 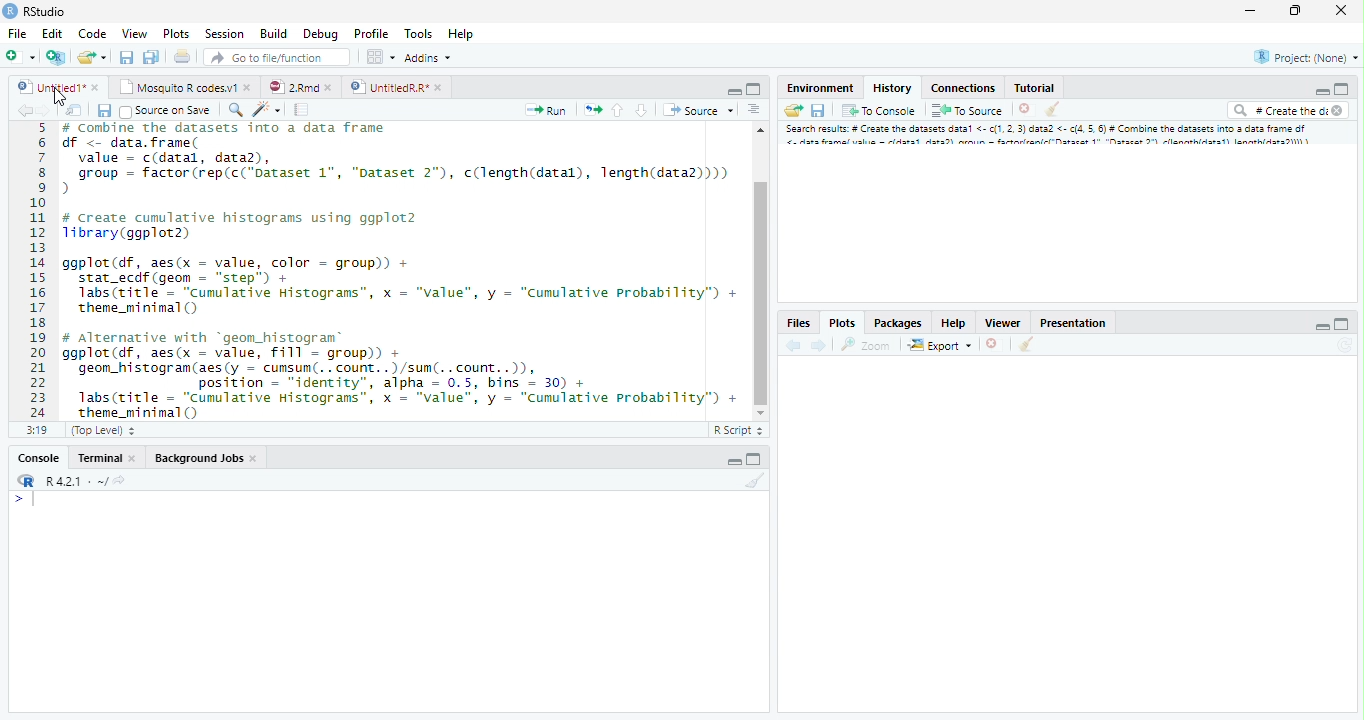 What do you see at coordinates (401, 271) in the screenshot?
I see `# Combine the dataset into a data frame f <- data.frame(value = c(datal, data),group = factor (rep(c("Dataset 1", "Dataset 2"), c(length(datal), length(data2))))create cumulative histograms using ggplot2brary (ggplot2)gplot(df, aes(x = value, color = group)) +stat_ecdf (geom = “step”) +Tabs(ritle = “cumulative Histograms”, x = "value", y = “Cumulative Probability”) +theme_mininal ()Alternative with “geom_histogram®gplot(df, aes(x = value, Fill = group)) +geon_histogram(aes(y = cumsum(.. count. .)/sun(. .count..)),position = "identity", alpha = 0.5, bins = 30) +1abs(title = “Cumulative Histograms”, x = "value", y = “Cumulative Probability”) +` at bounding box center [401, 271].